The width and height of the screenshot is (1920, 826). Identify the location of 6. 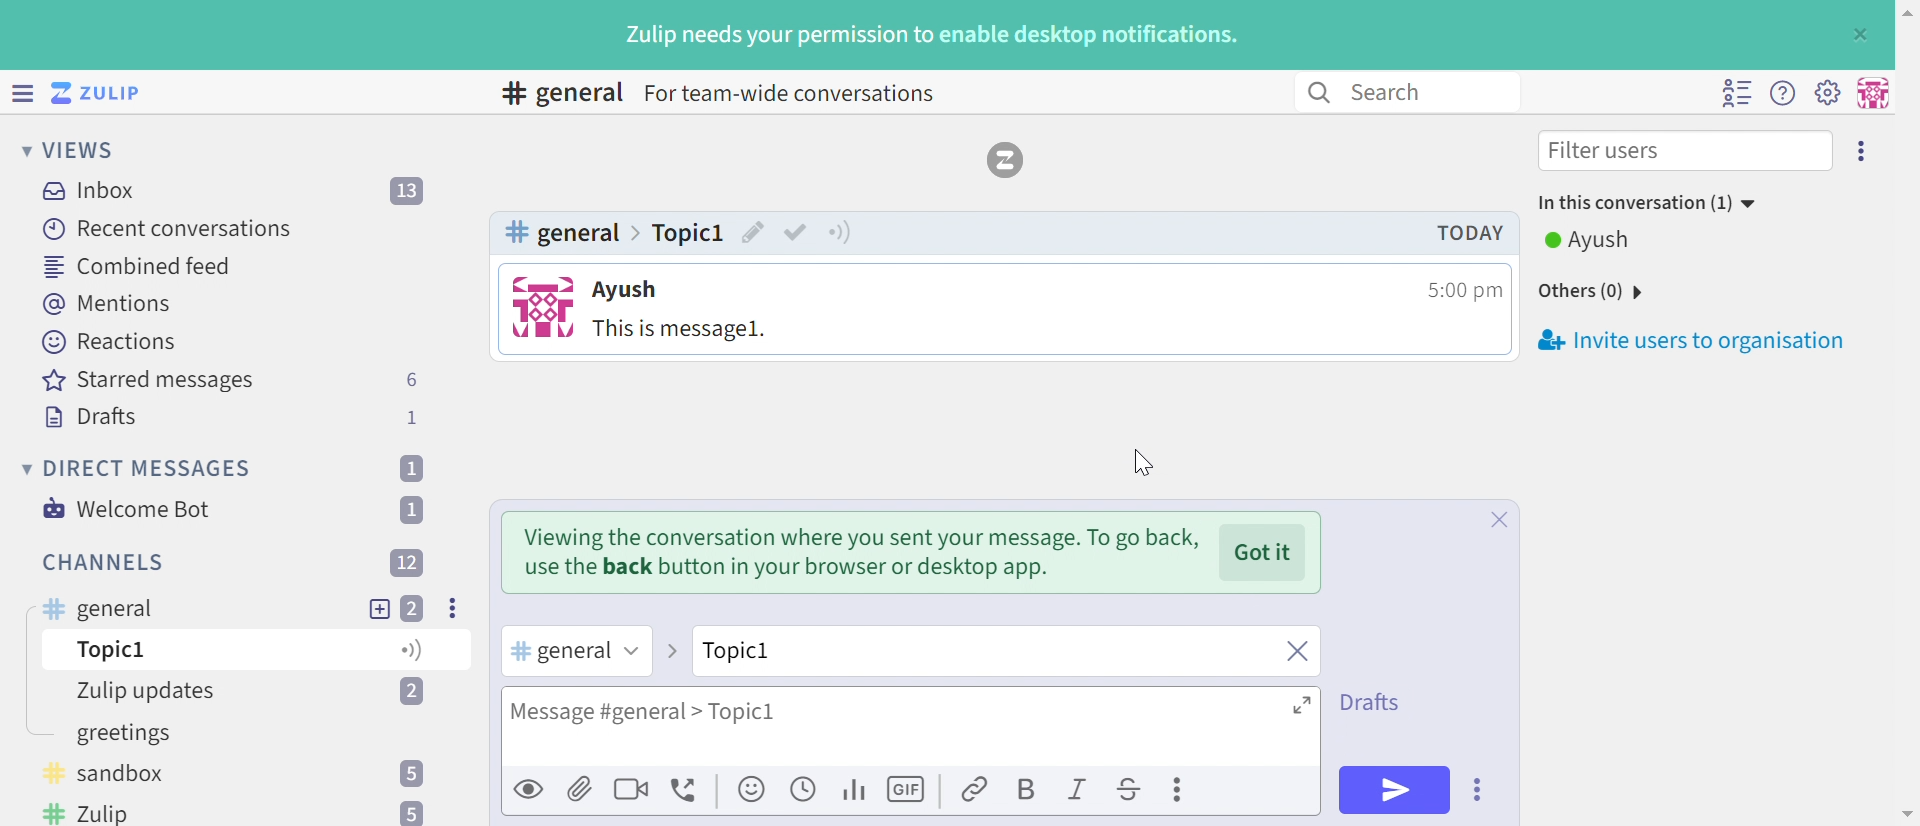
(411, 380).